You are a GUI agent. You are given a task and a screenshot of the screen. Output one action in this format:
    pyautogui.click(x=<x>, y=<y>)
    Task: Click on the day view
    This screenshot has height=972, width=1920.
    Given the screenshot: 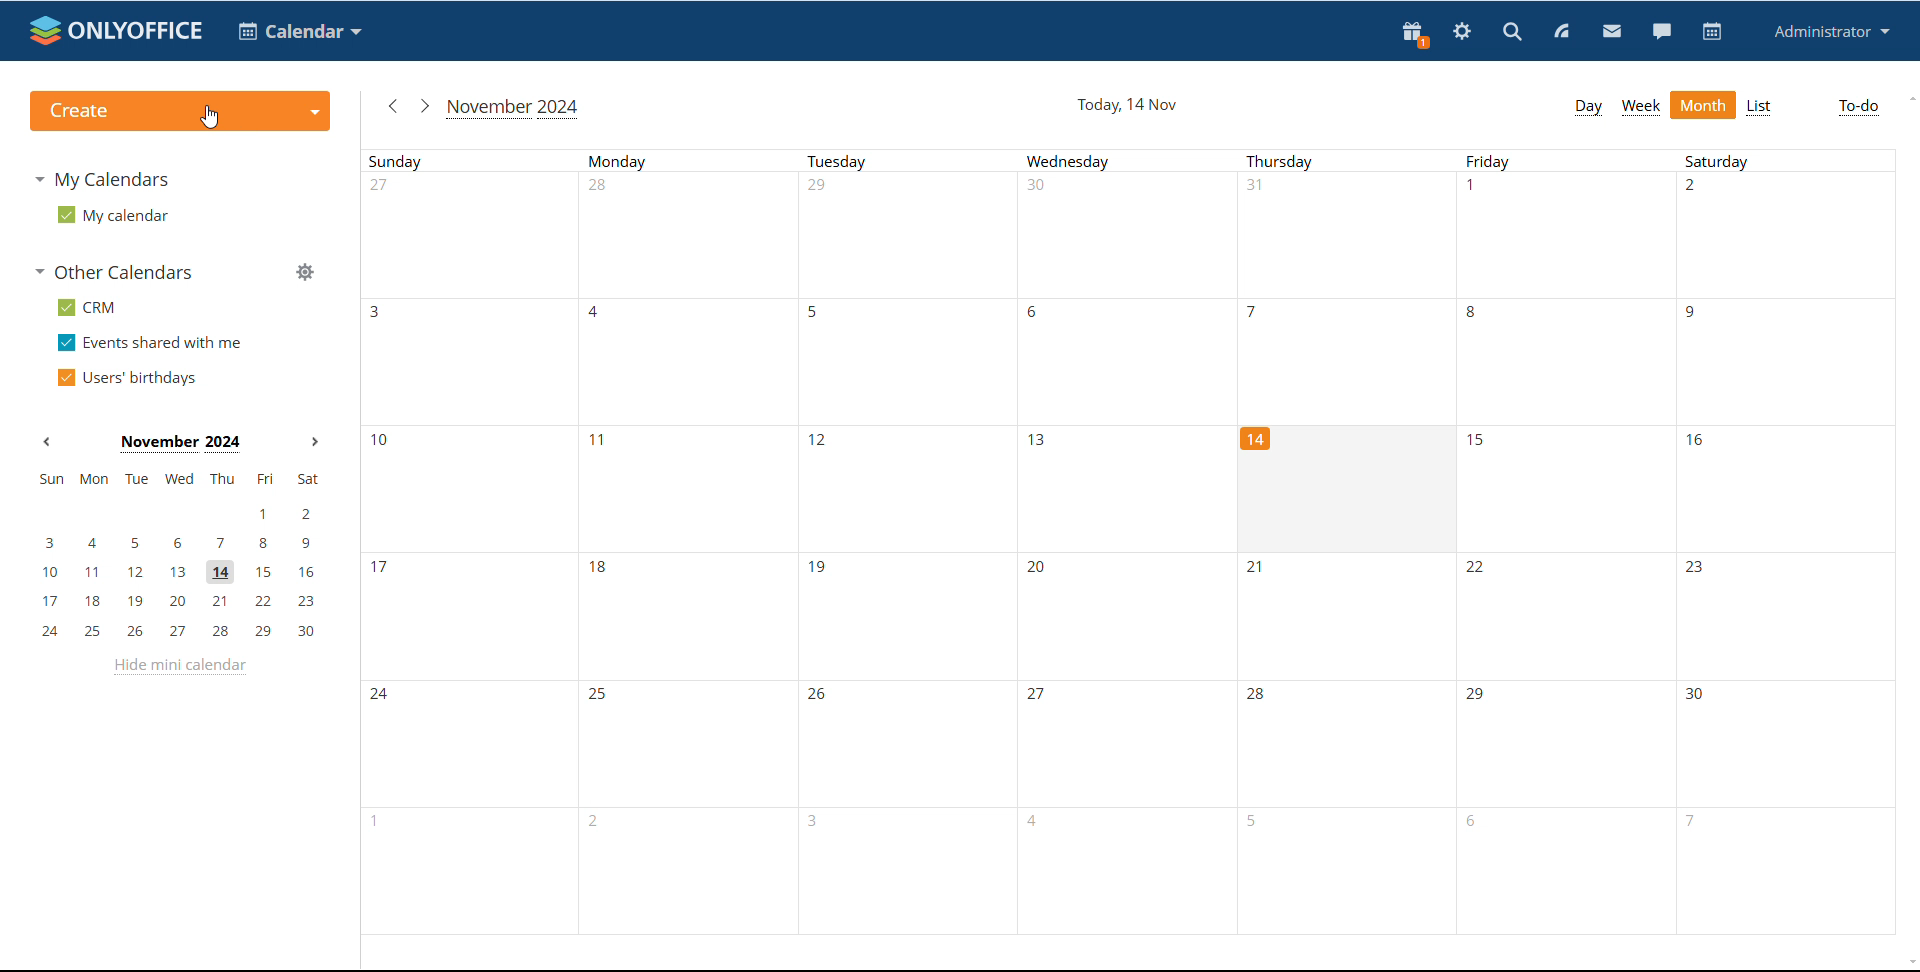 What is the action you would take?
    pyautogui.click(x=1588, y=108)
    